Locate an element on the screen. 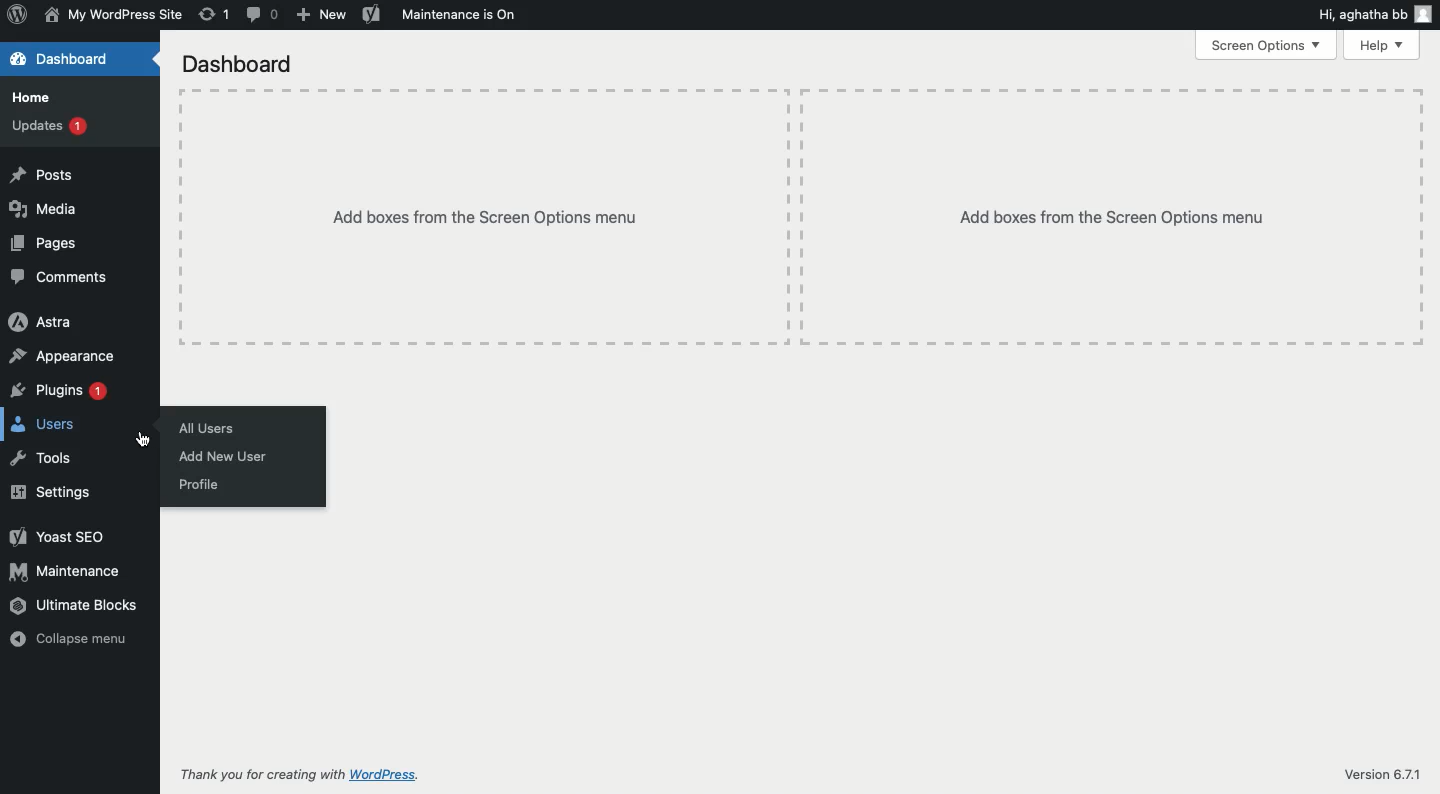 This screenshot has width=1440, height=794. Maintenance is on is located at coordinates (460, 13).